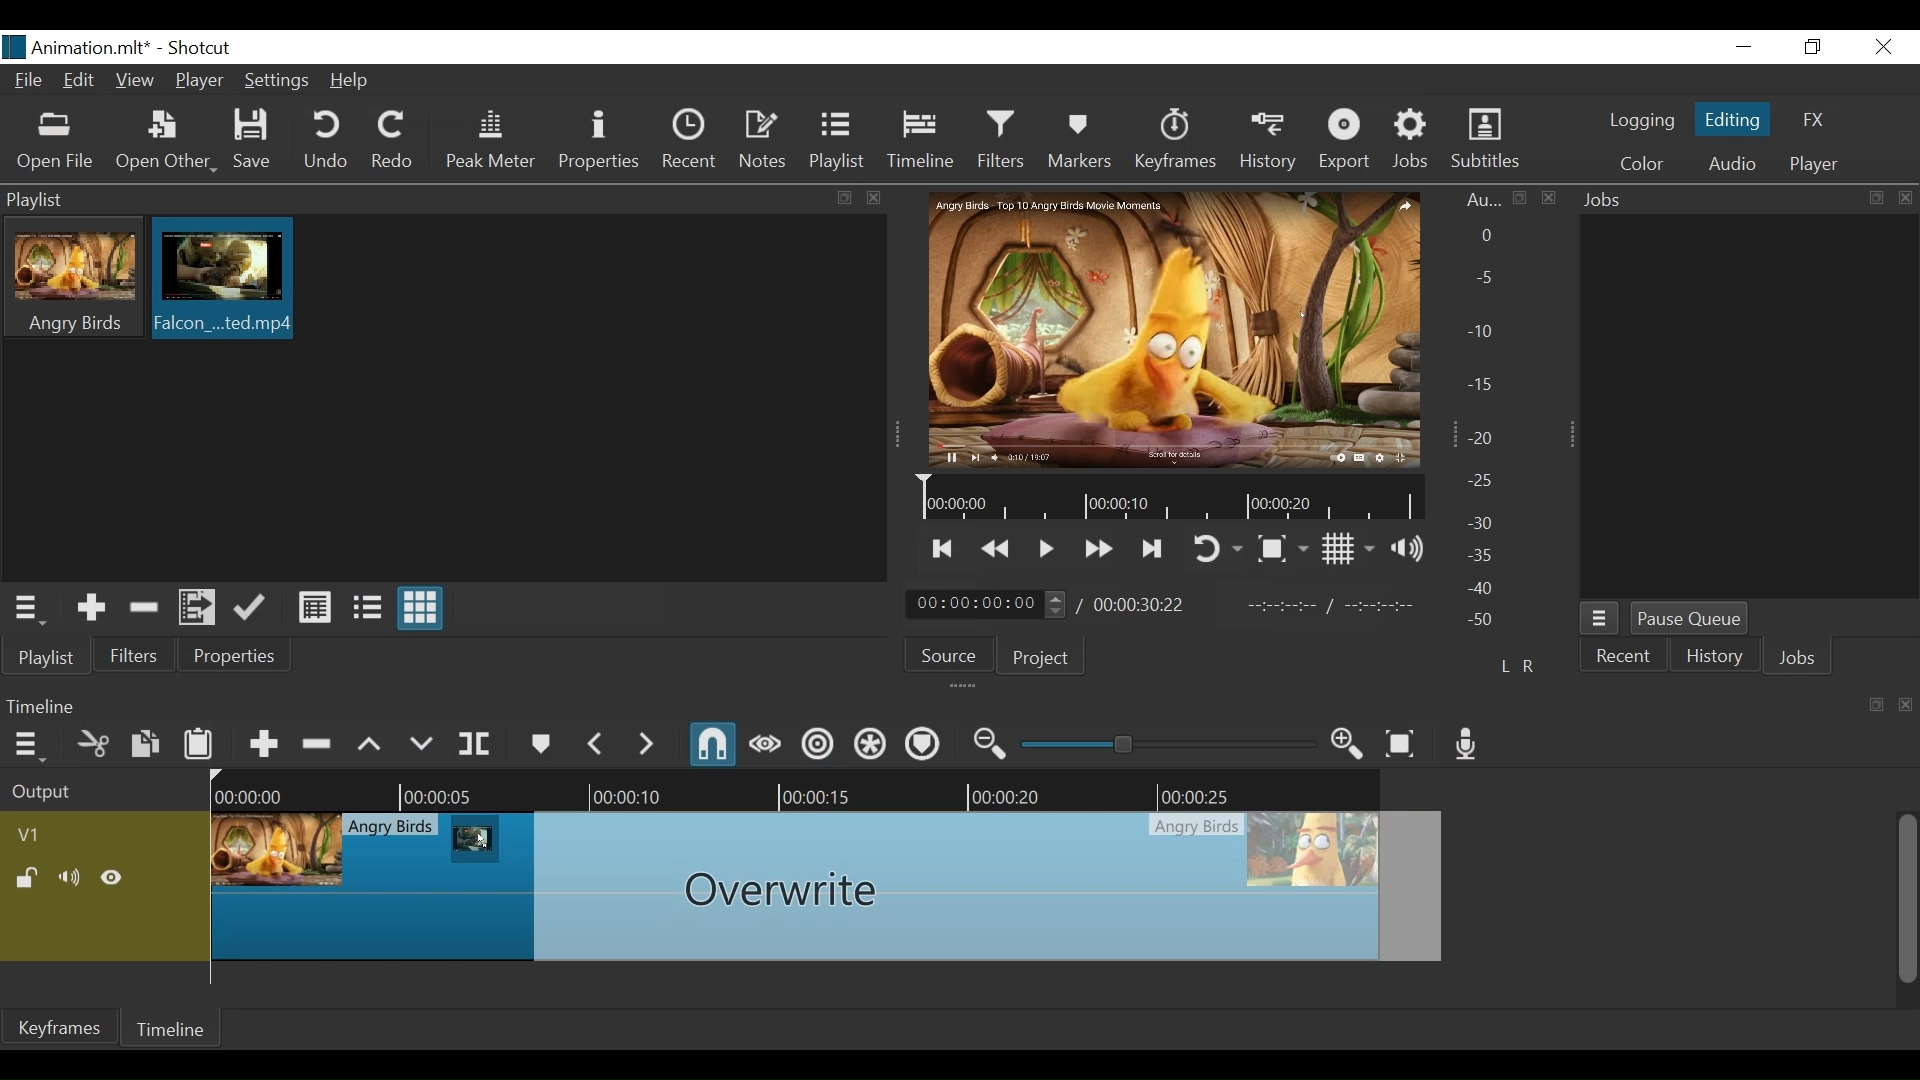 The height and width of the screenshot is (1080, 1920). What do you see at coordinates (1411, 142) in the screenshot?
I see `Jobs` at bounding box center [1411, 142].